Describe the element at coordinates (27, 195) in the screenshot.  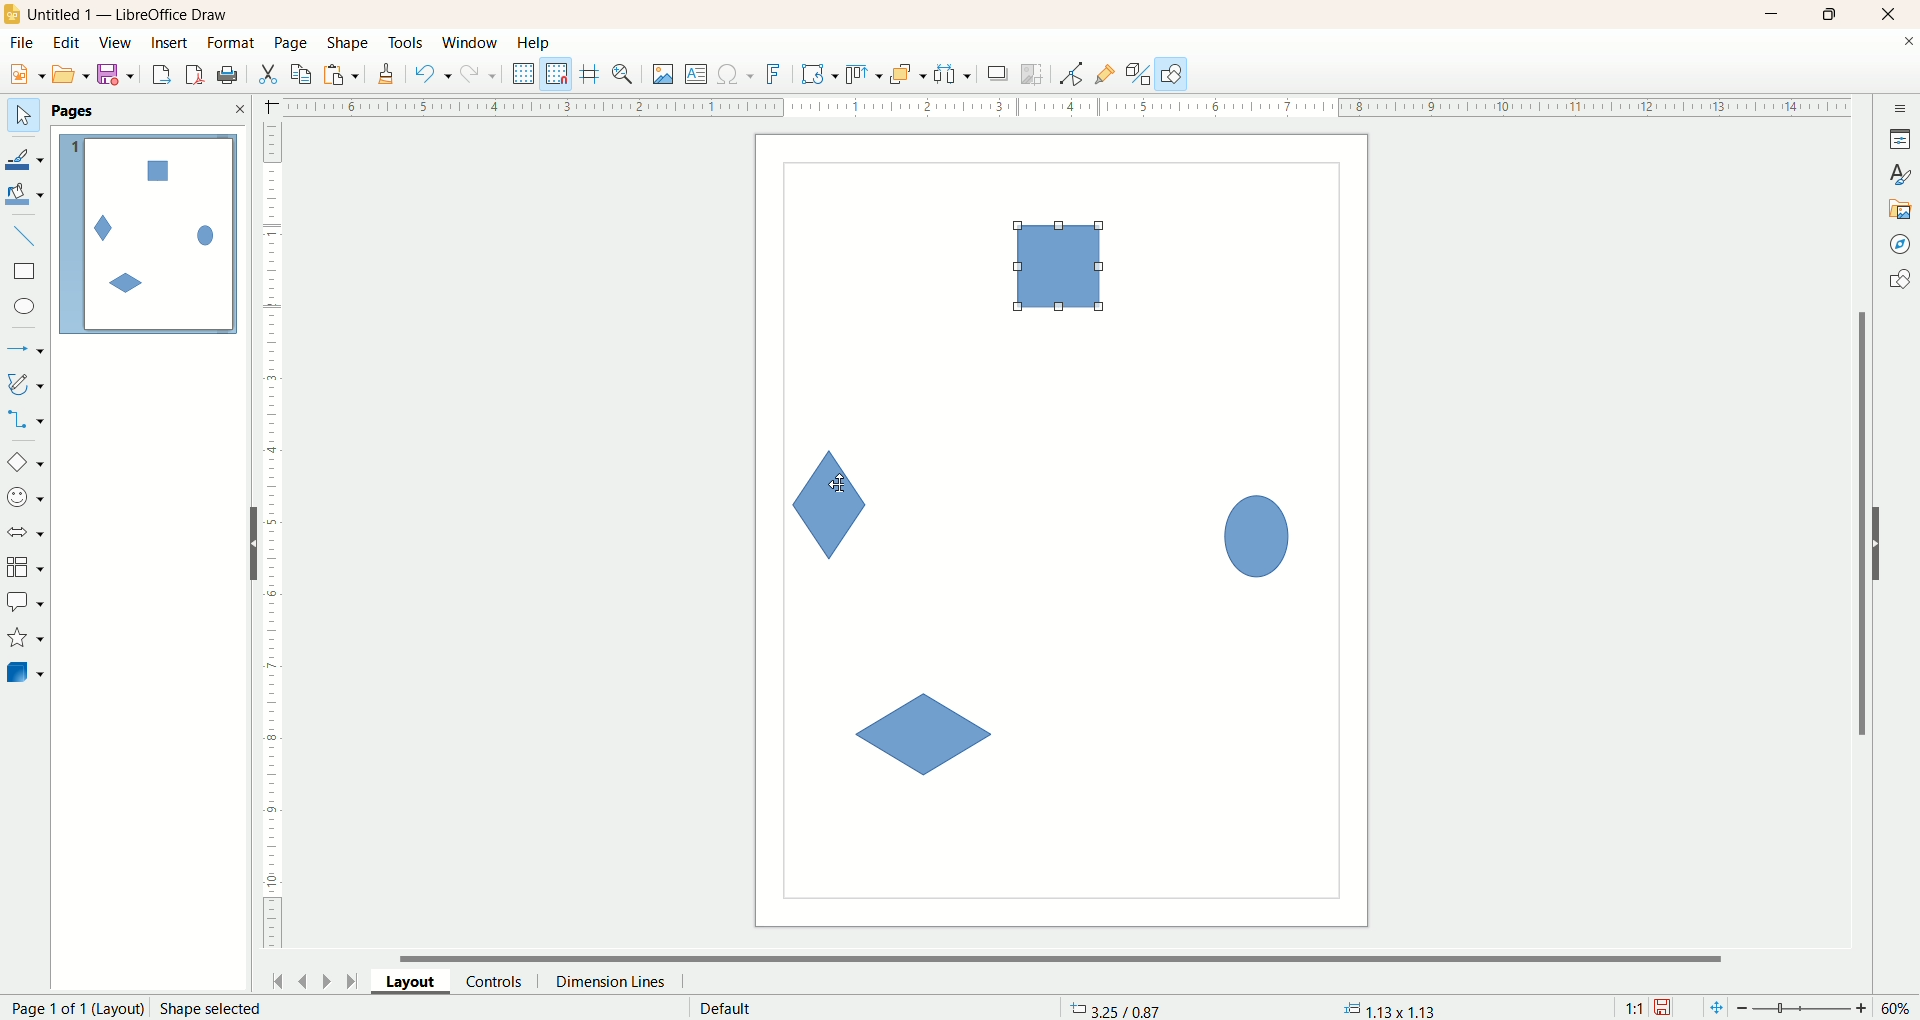
I see `fill color` at that location.